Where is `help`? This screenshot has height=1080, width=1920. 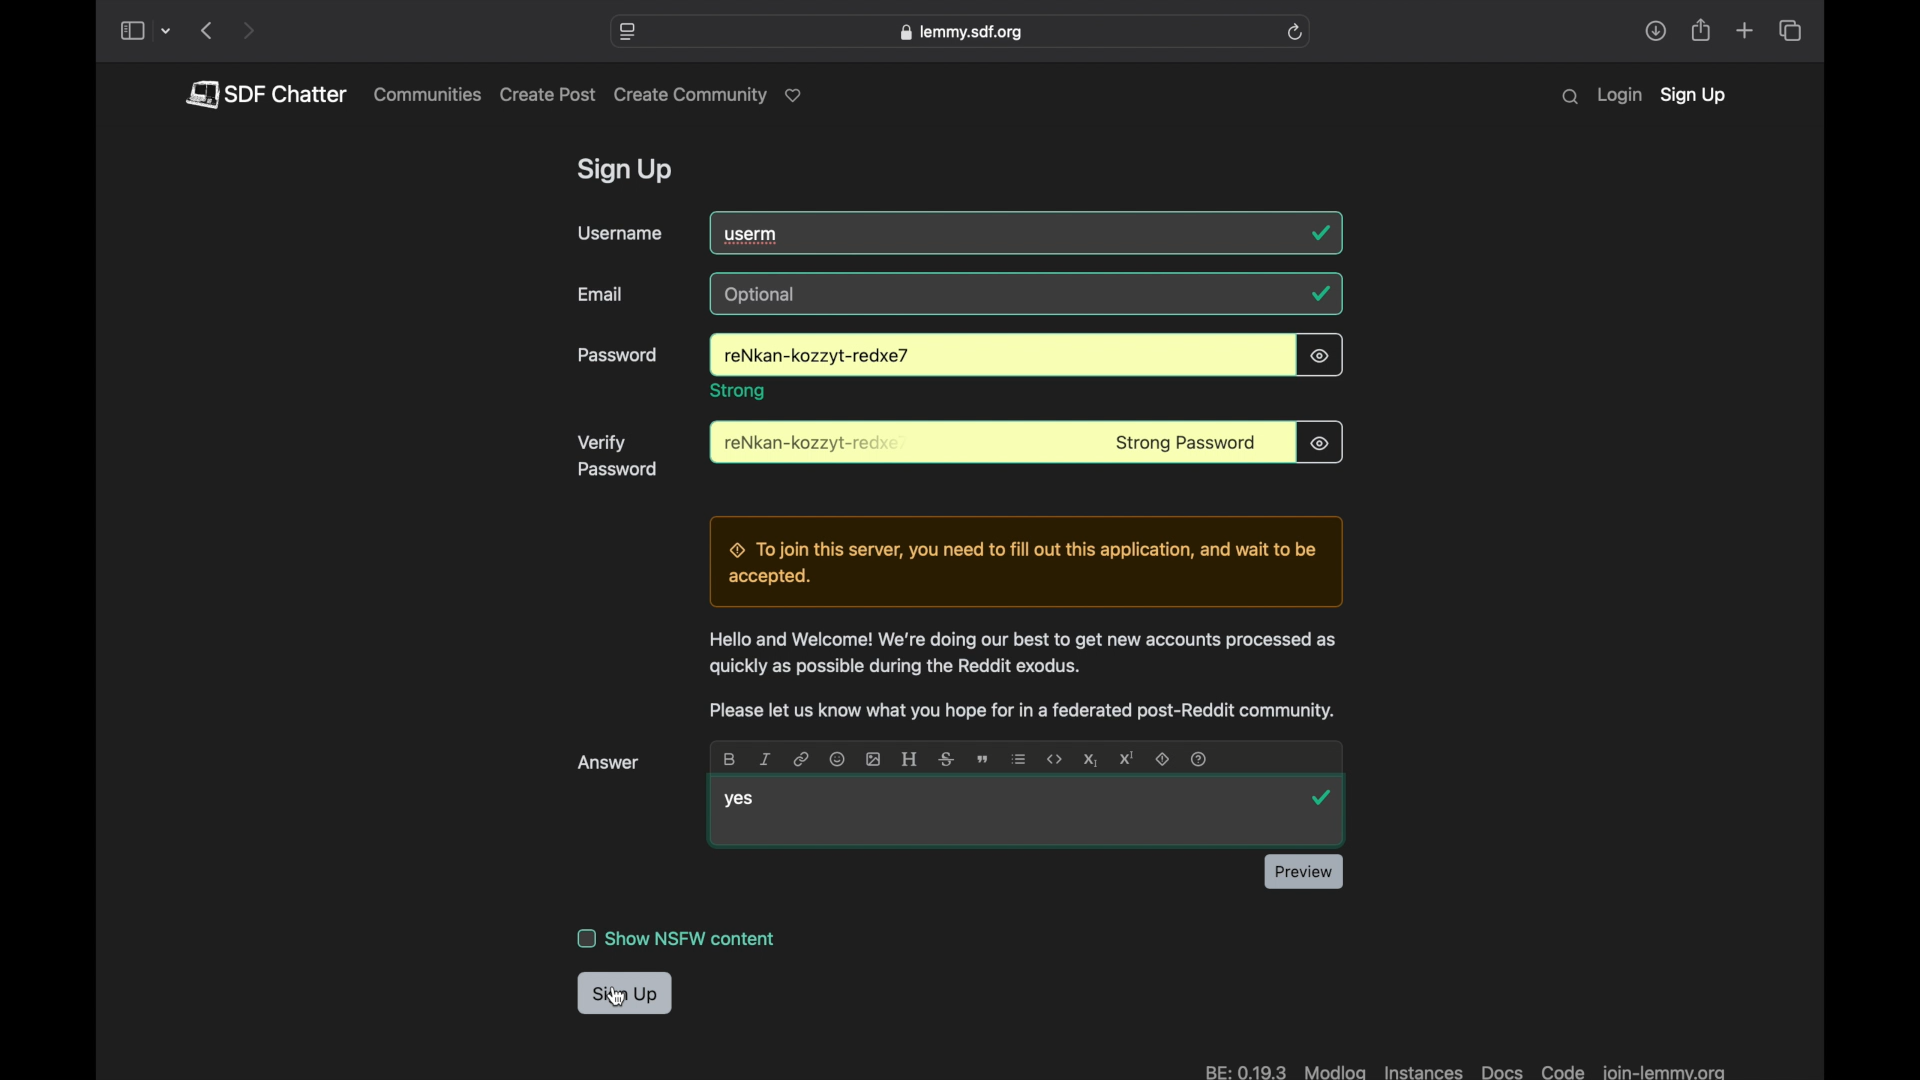
help is located at coordinates (1200, 759).